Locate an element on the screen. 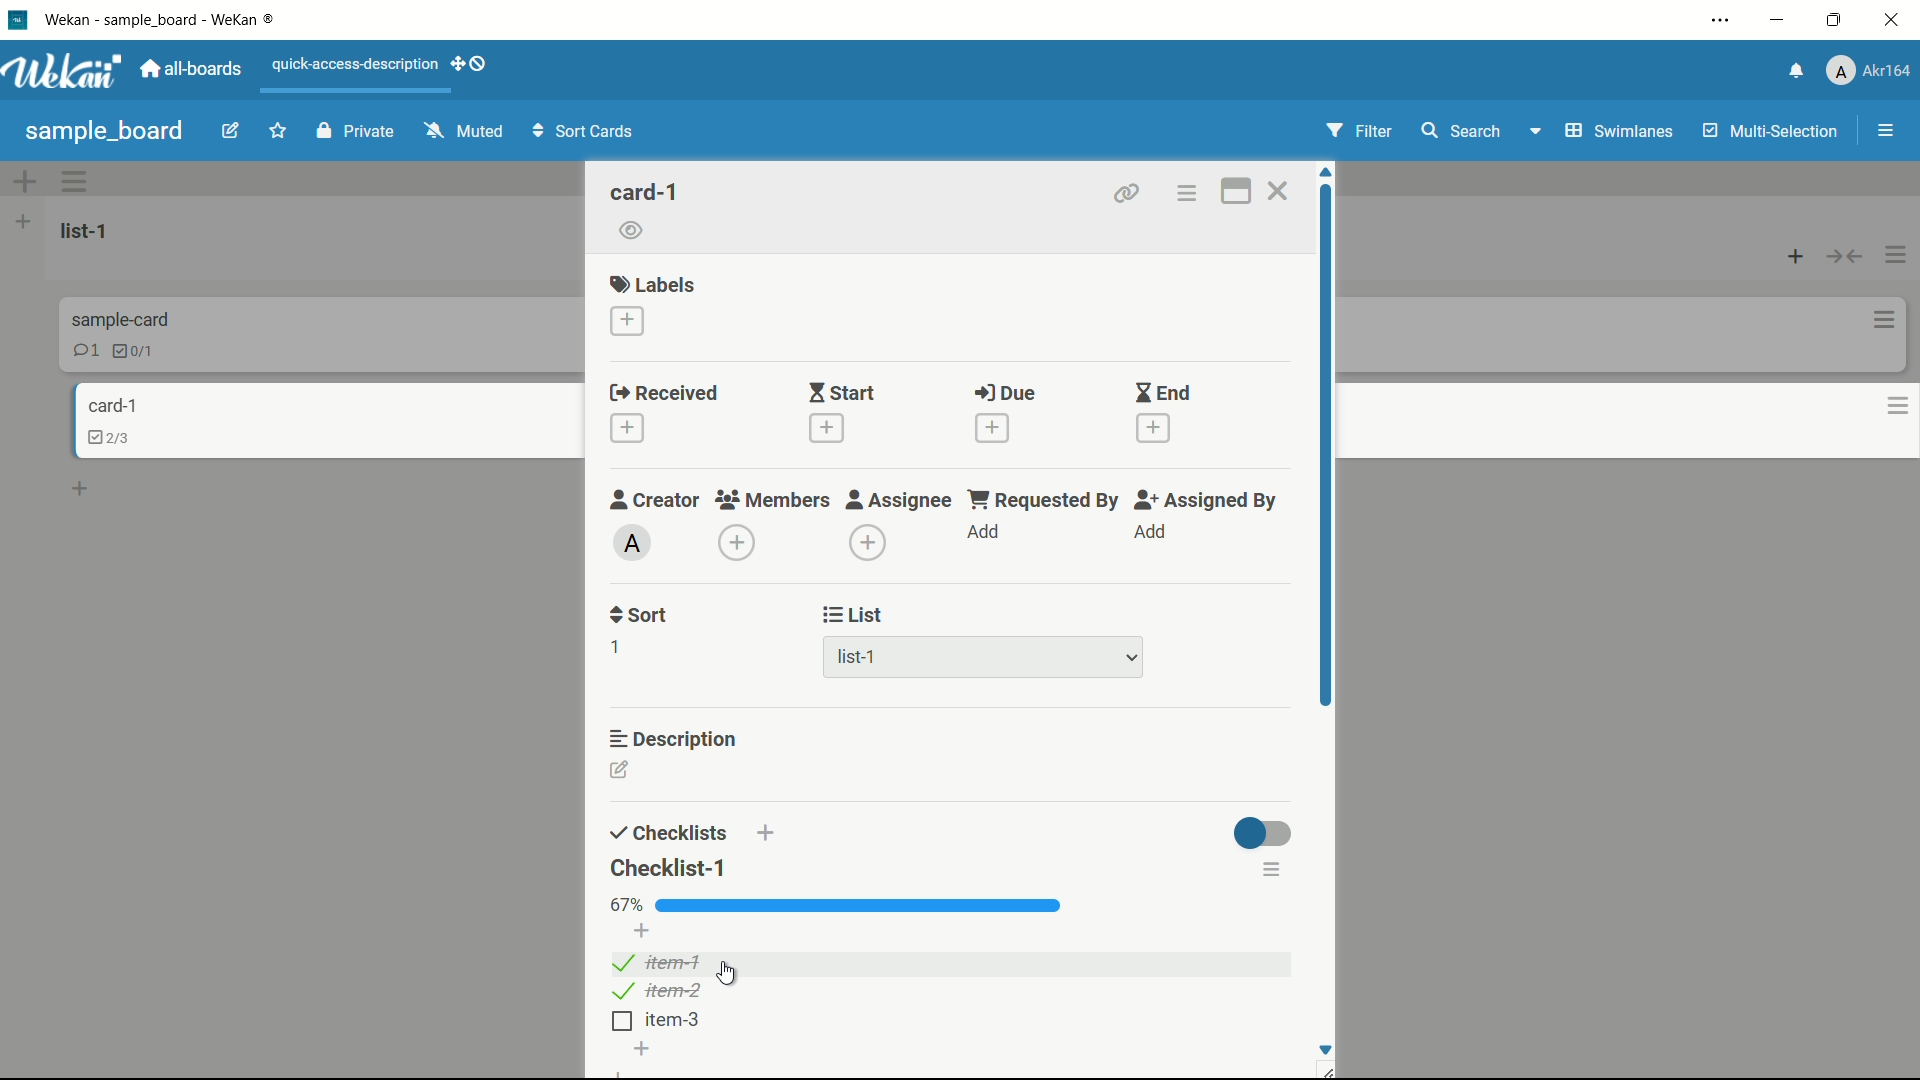  filter is located at coordinates (1353, 131).